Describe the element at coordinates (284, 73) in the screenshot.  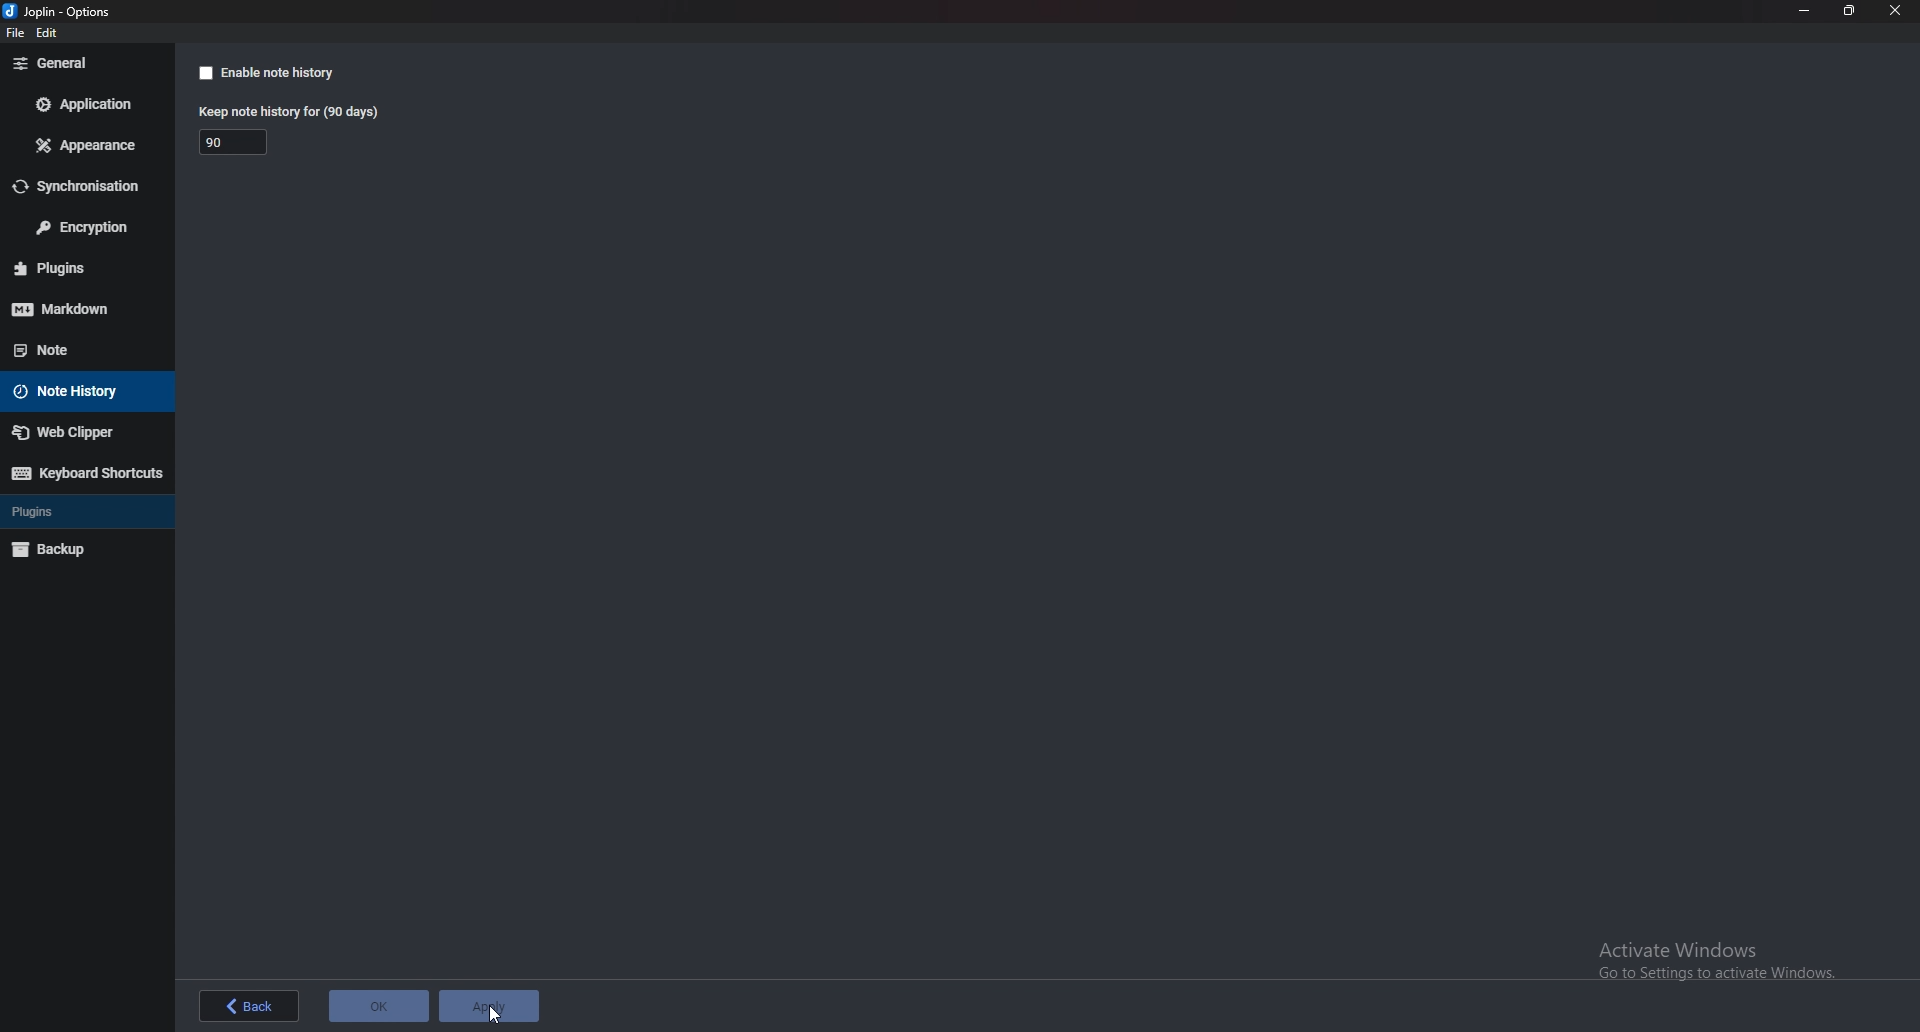
I see `Enable note history` at that location.